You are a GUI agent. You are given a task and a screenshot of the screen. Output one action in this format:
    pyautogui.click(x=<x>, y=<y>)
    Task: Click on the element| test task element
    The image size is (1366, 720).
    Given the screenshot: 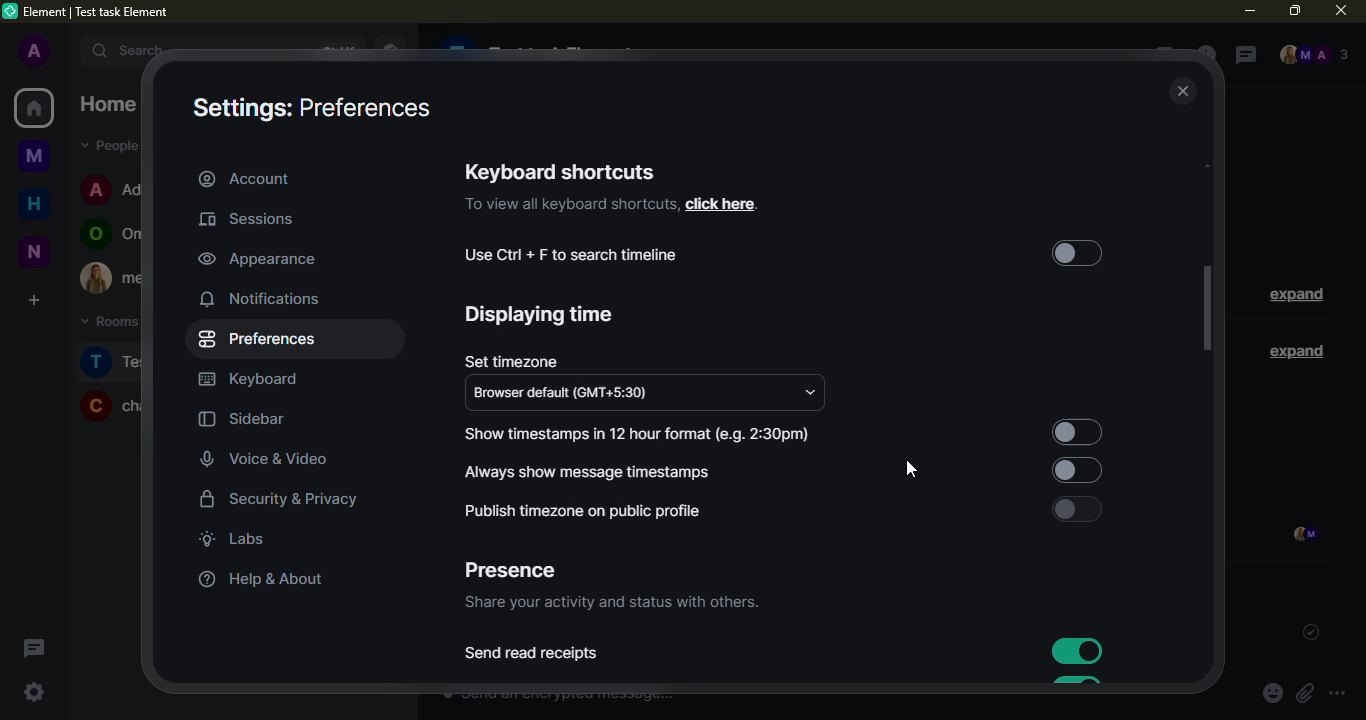 What is the action you would take?
    pyautogui.click(x=104, y=13)
    